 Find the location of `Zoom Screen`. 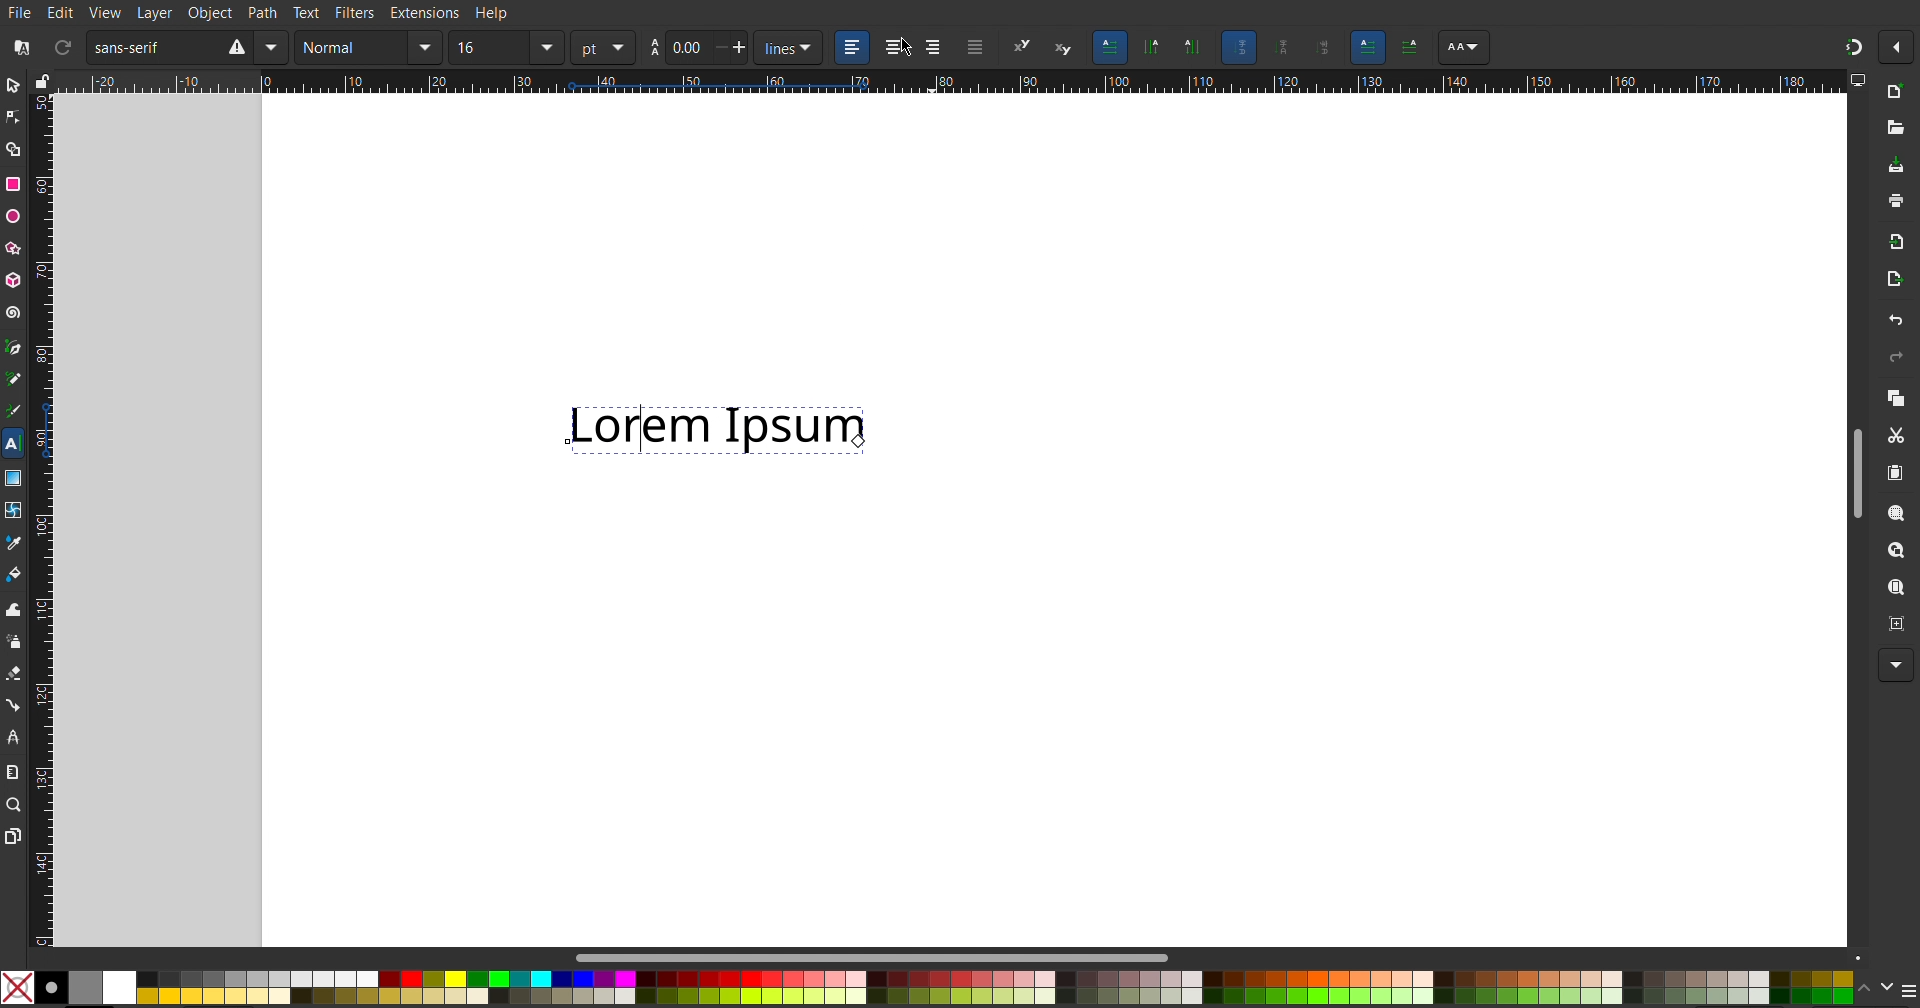

Zoom Screen is located at coordinates (1898, 587).